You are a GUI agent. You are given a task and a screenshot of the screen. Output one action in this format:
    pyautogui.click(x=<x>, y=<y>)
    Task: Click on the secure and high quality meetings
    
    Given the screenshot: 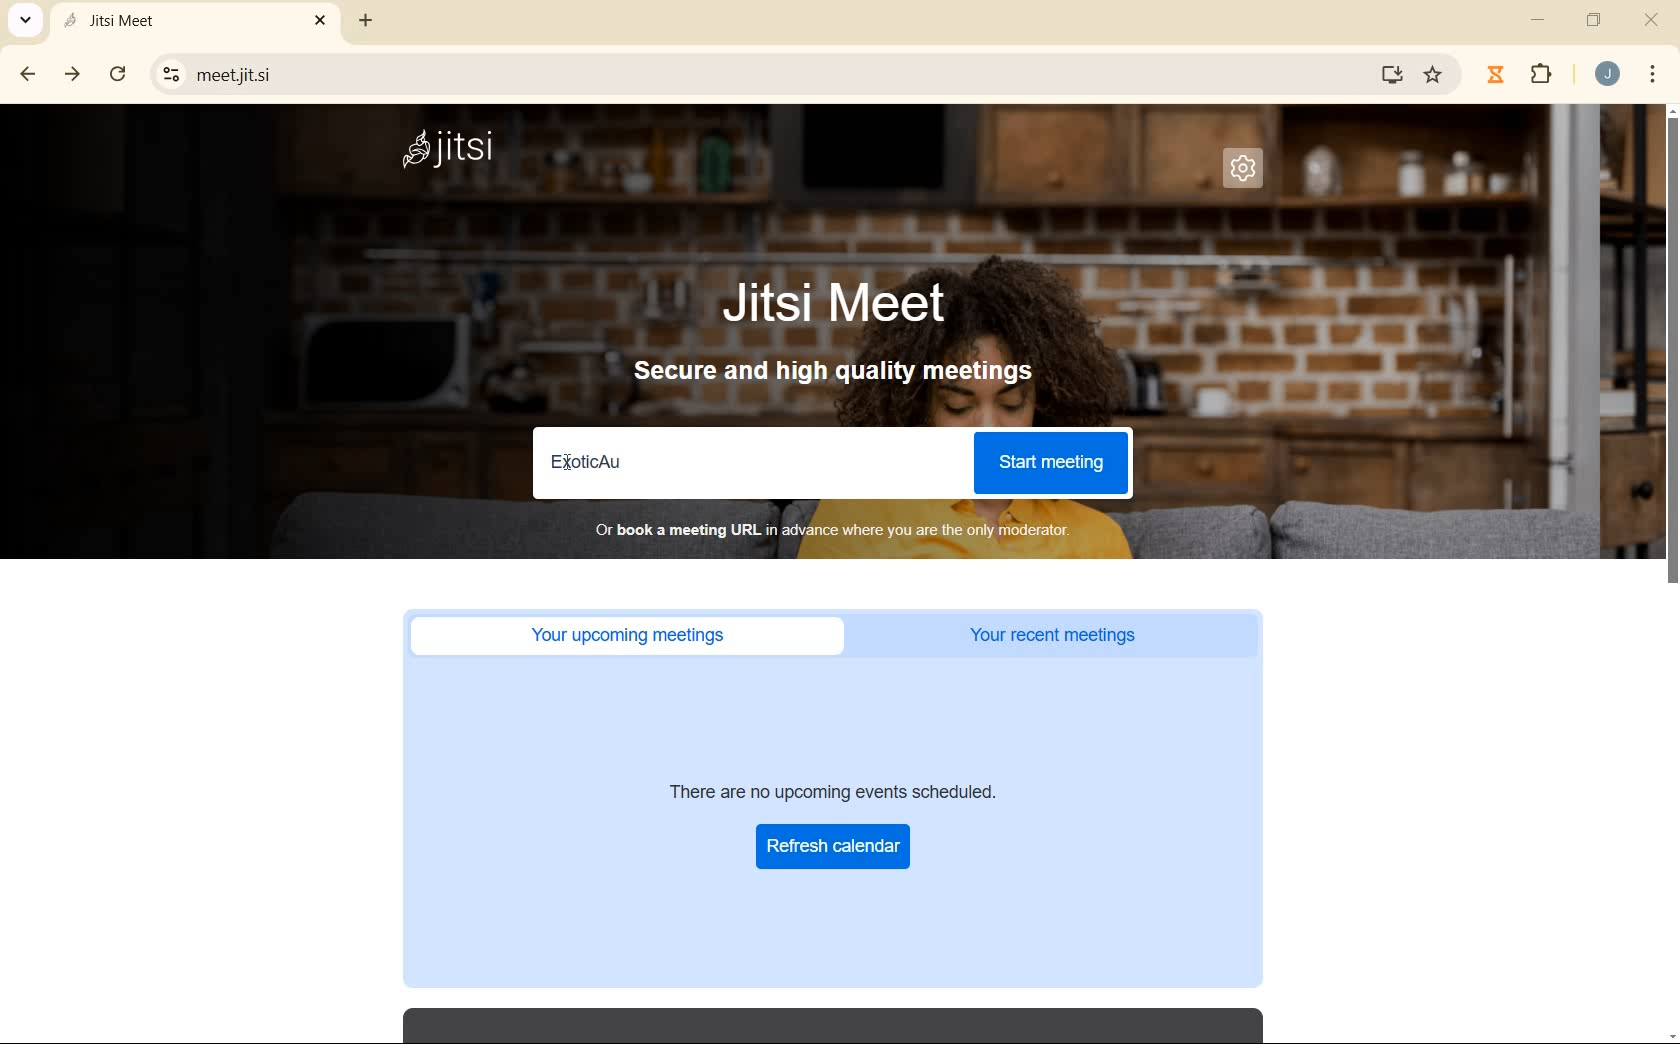 What is the action you would take?
    pyautogui.click(x=848, y=374)
    